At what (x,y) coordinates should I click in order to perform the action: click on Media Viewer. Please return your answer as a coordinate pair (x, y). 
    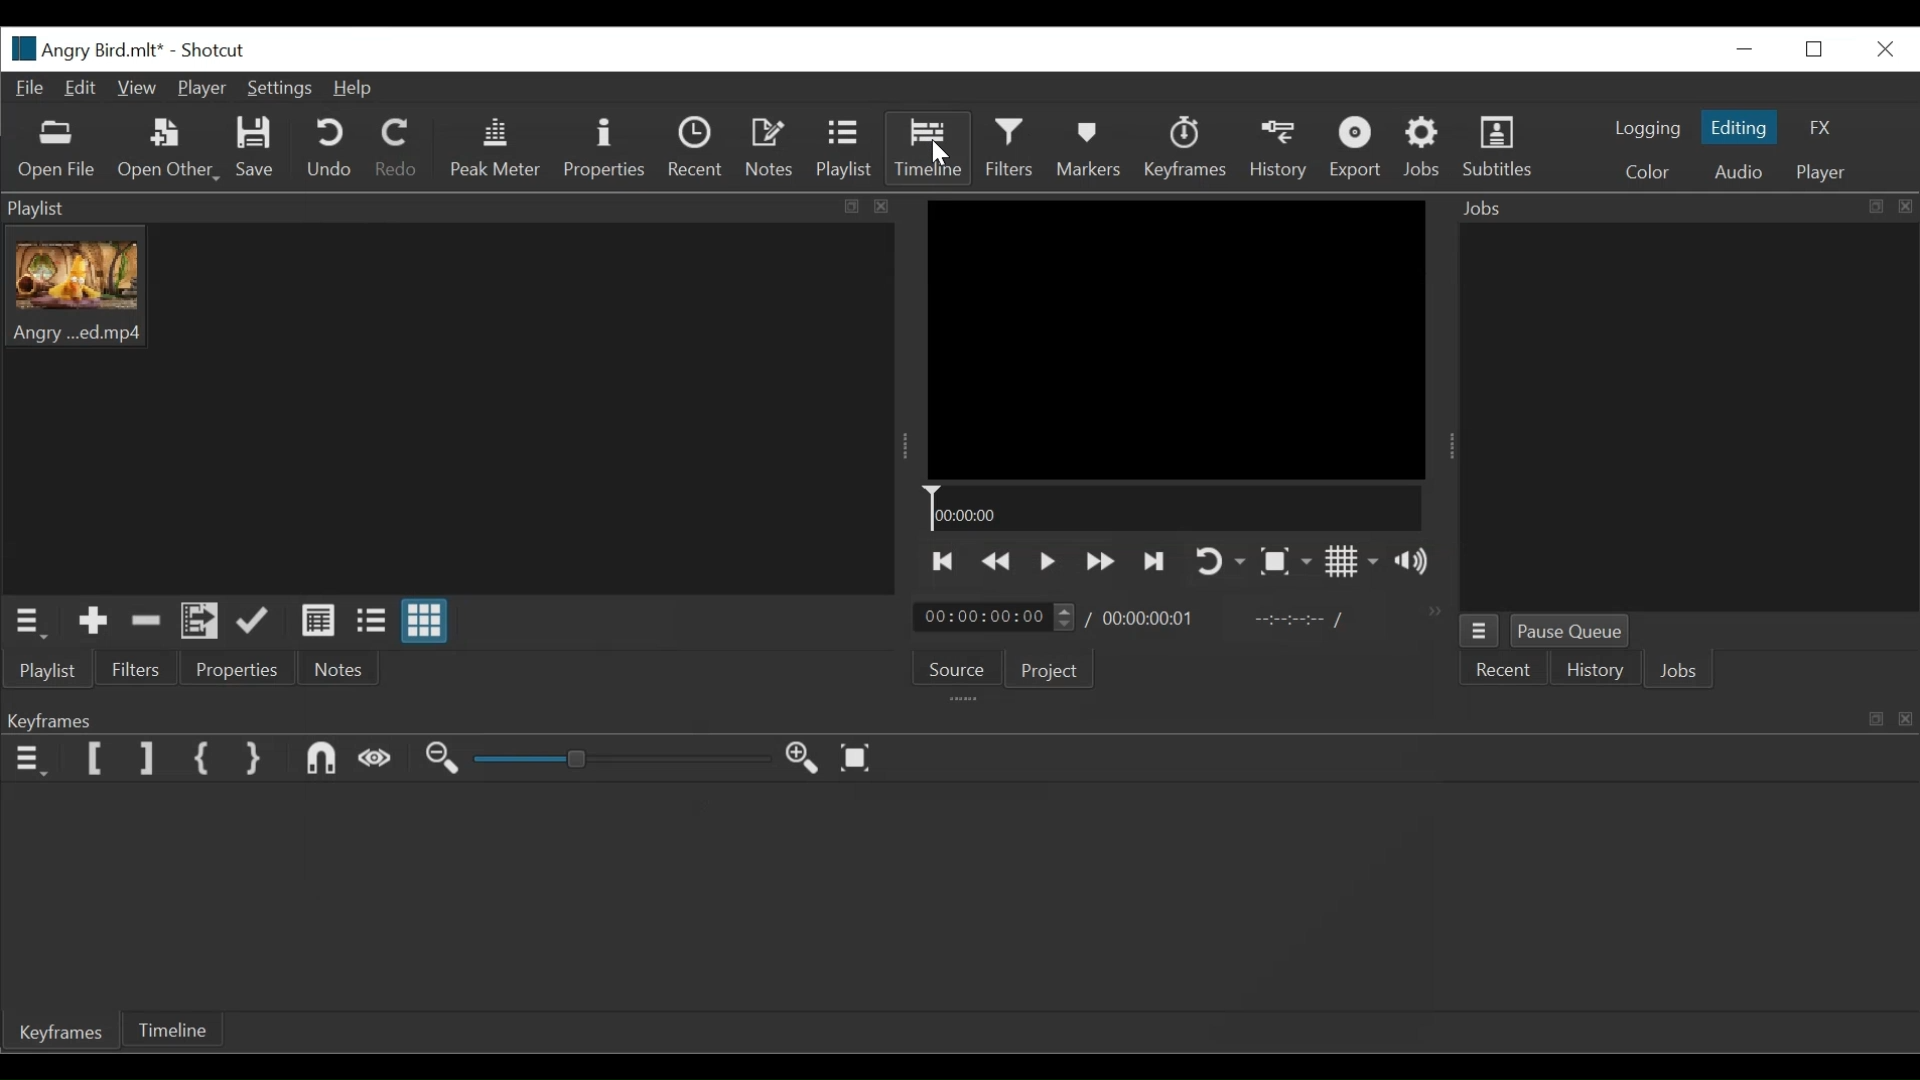
    Looking at the image, I should click on (1175, 339).